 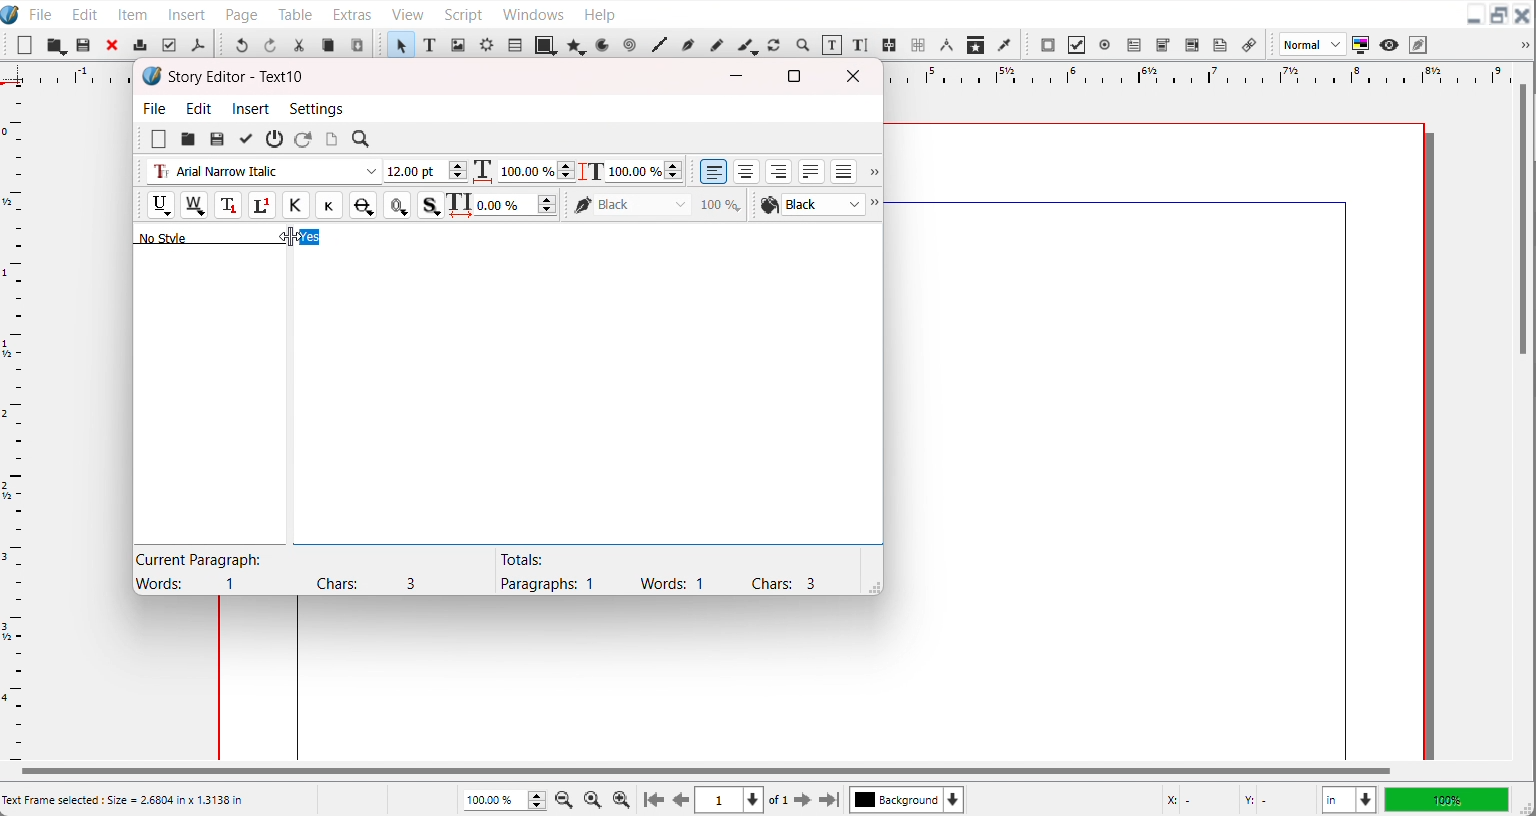 I want to click on Zoom In, so click(x=622, y=799).